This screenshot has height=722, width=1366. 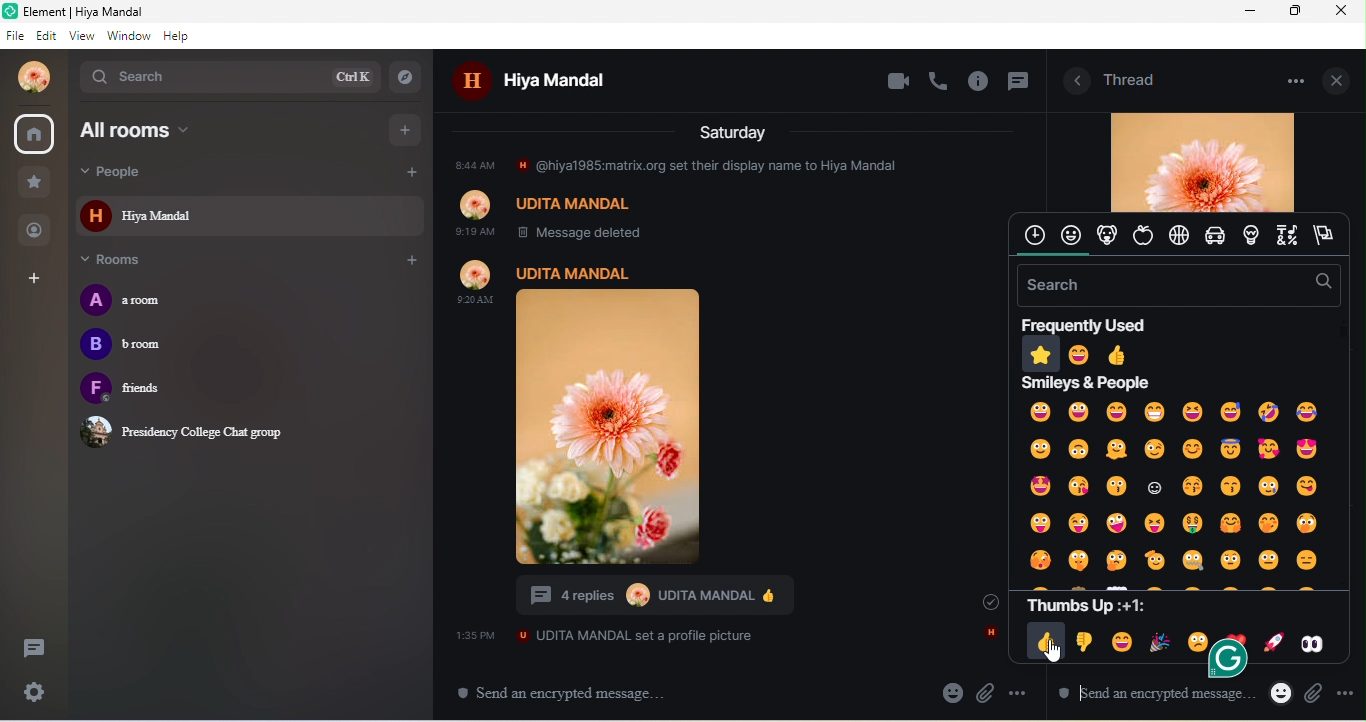 What do you see at coordinates (85, 36) in the screenshot?
I see `view` at bounding box center [85, 36].